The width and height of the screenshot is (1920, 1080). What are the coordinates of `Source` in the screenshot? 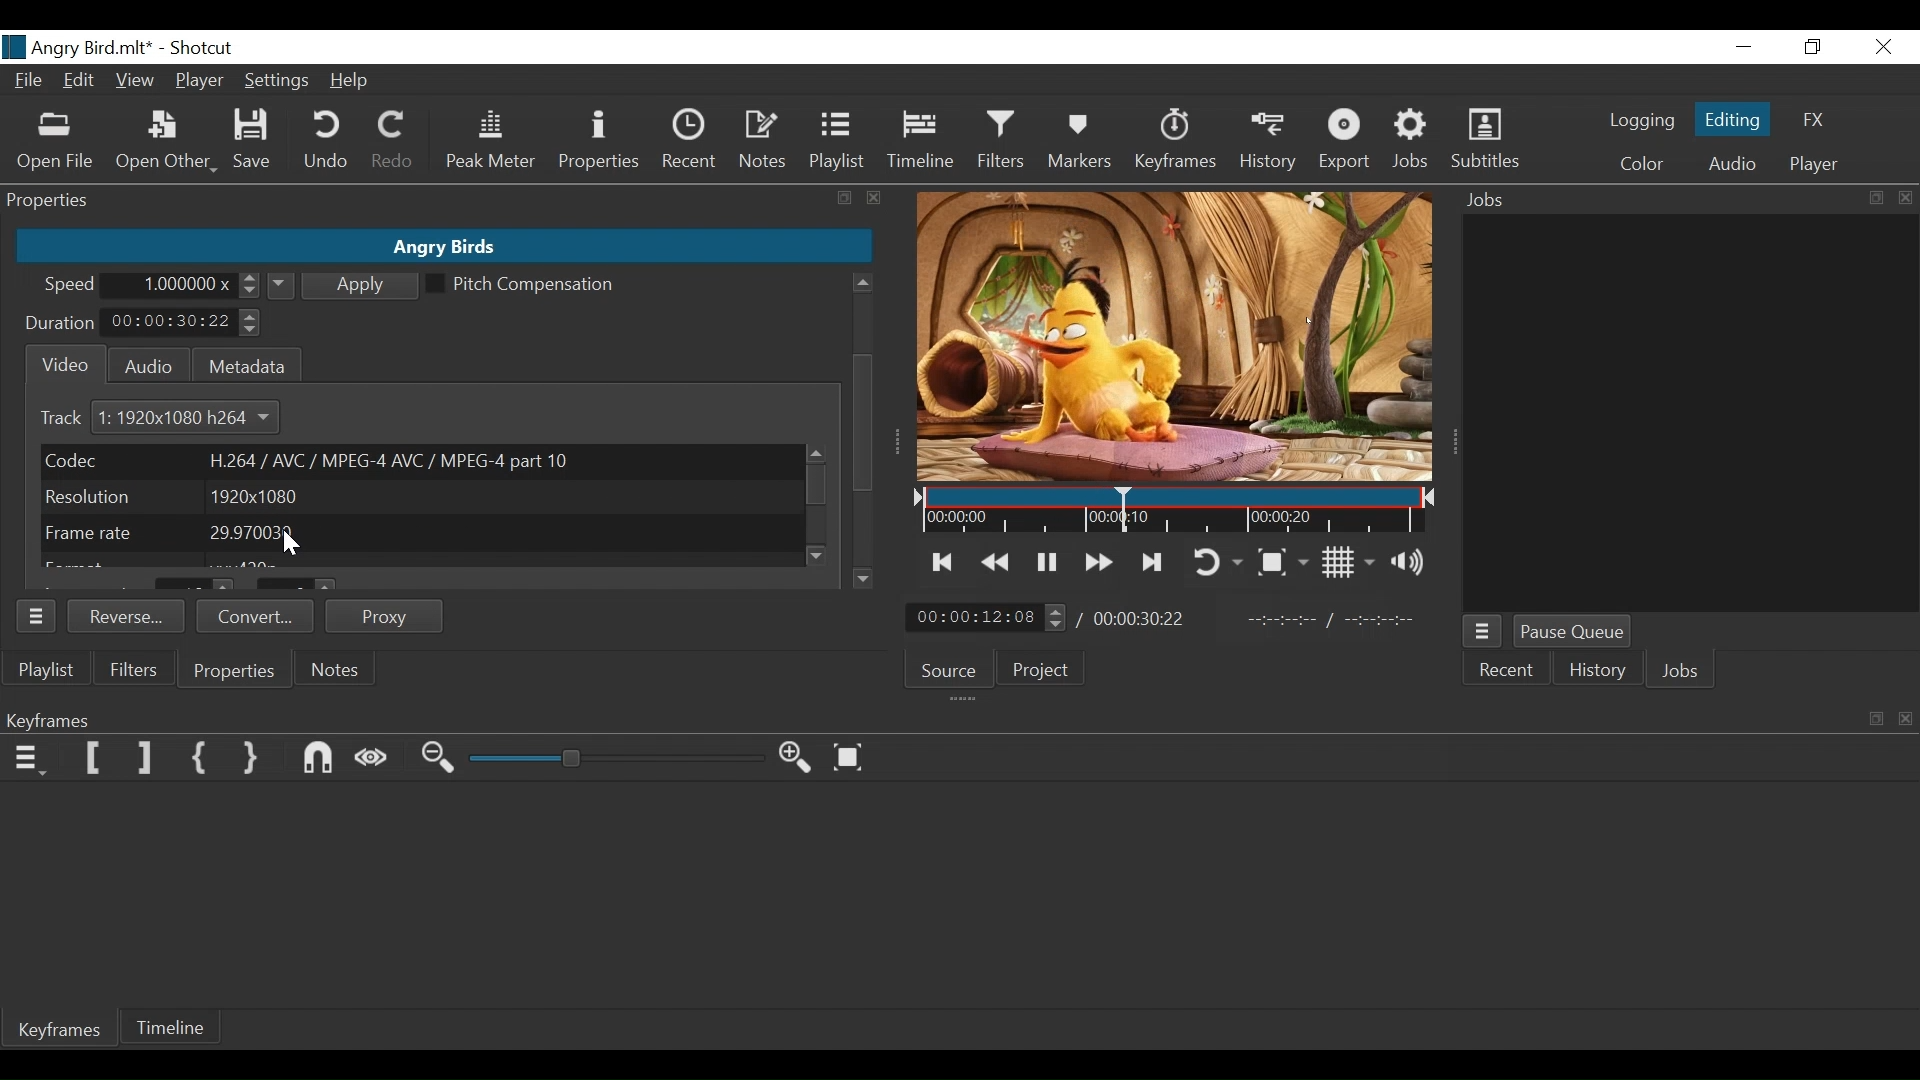 It's located at (950, 668).